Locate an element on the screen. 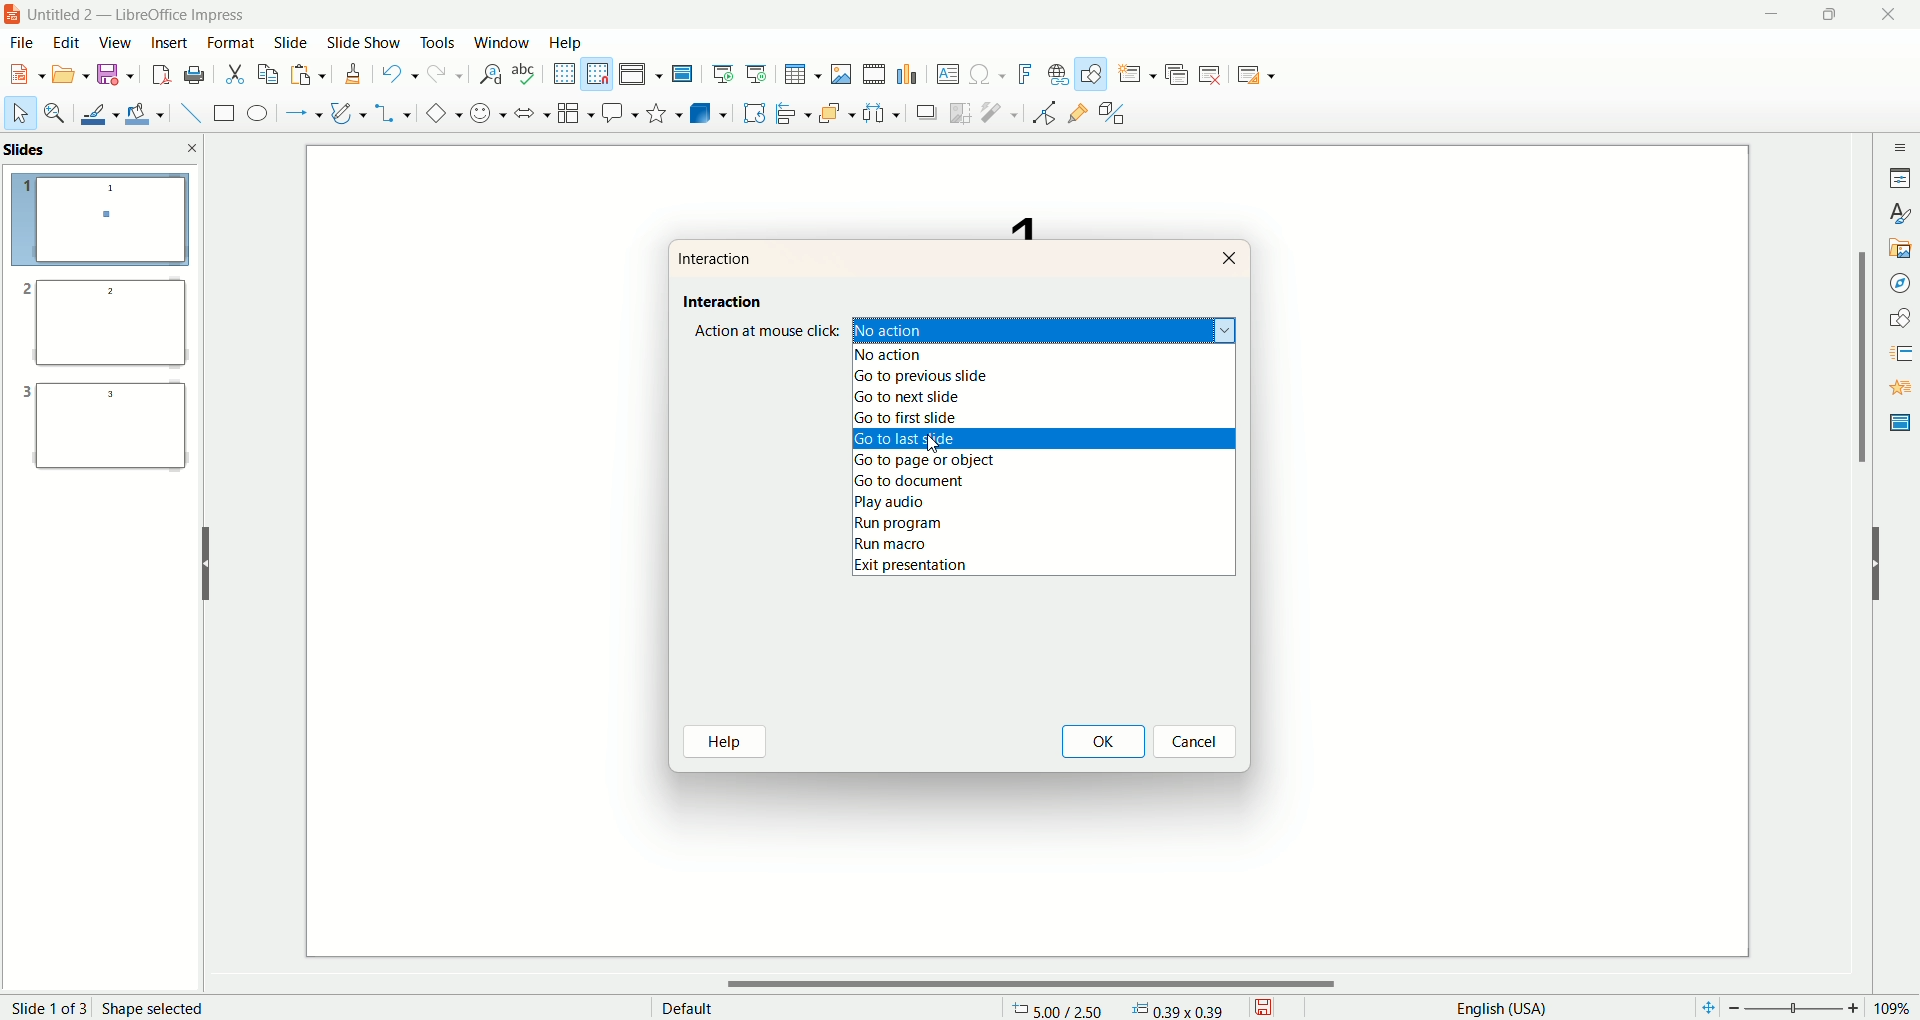 The width and height of the screenshot is (1920, 1020). insert is located at coordinates (168, 43).